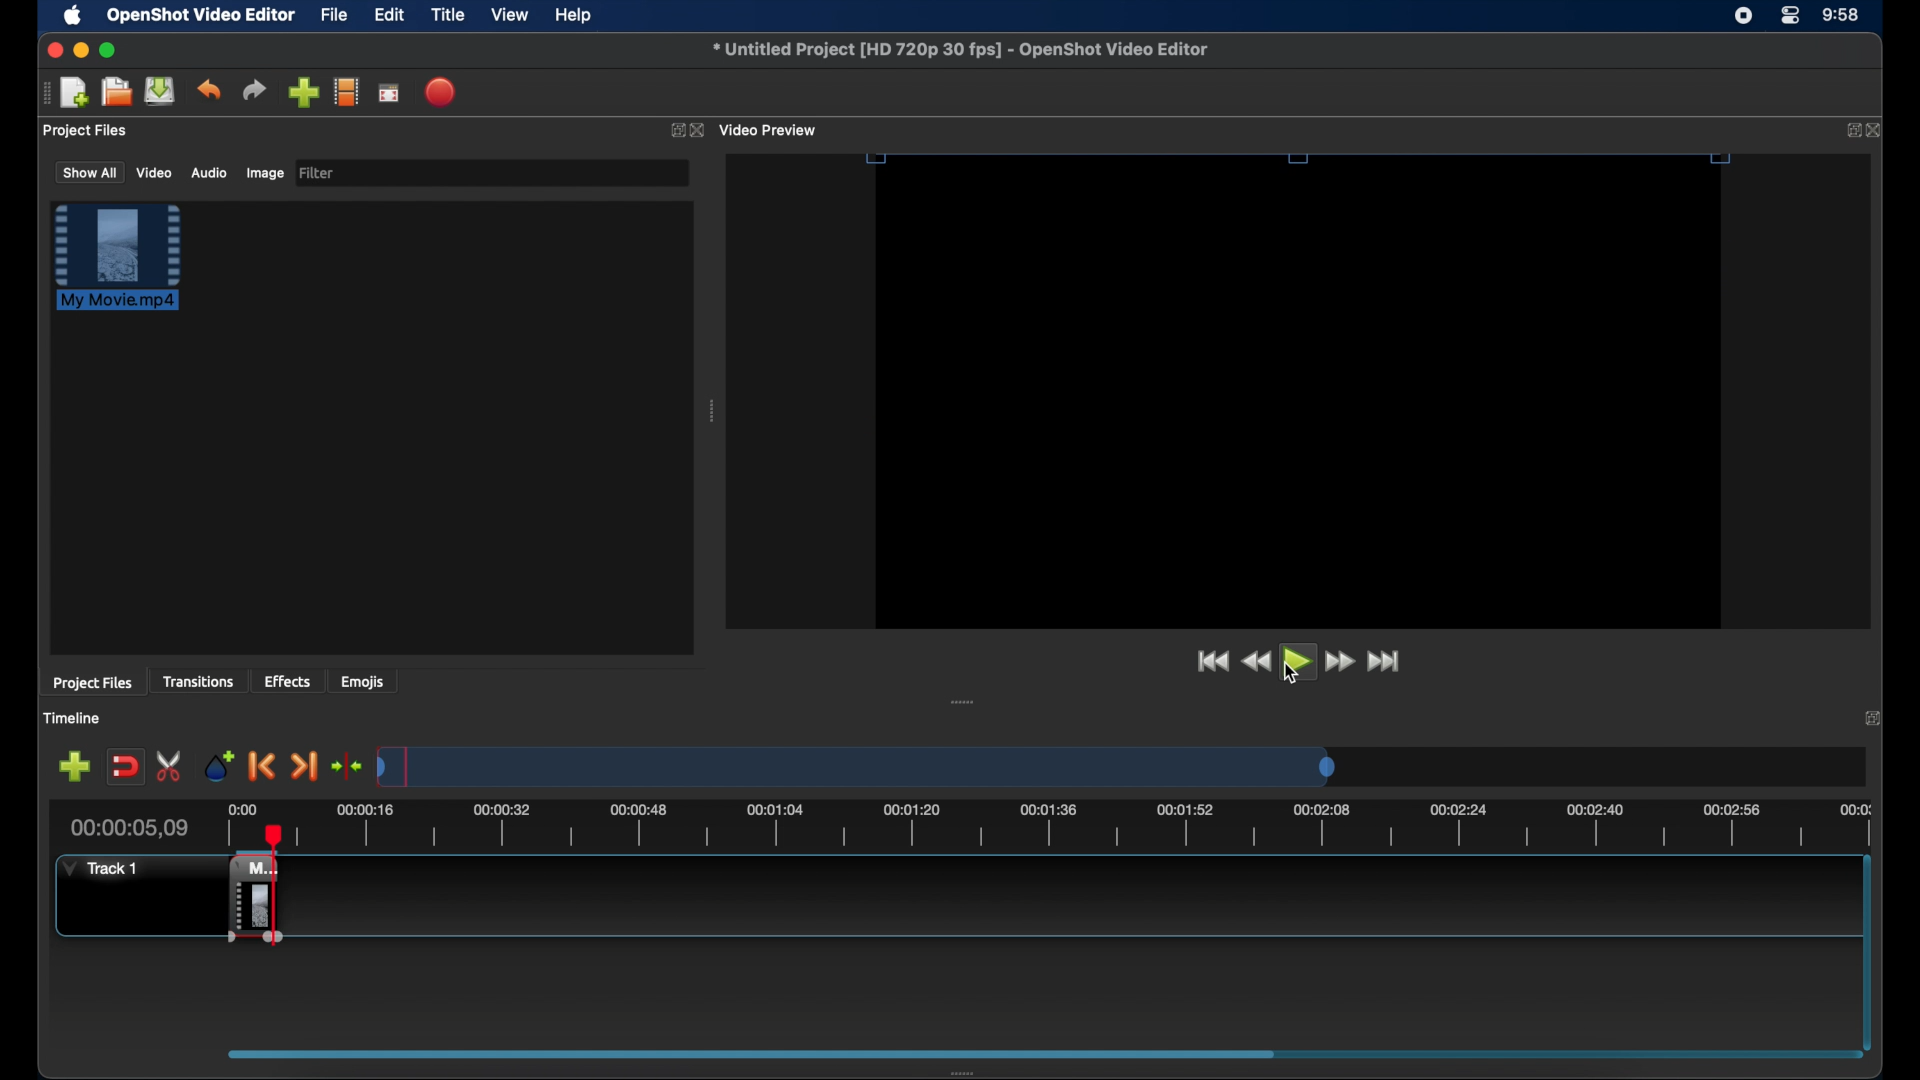 The width and height of the screenshot is (1920, 1080). I want to click on expand, so click(1876, 717).